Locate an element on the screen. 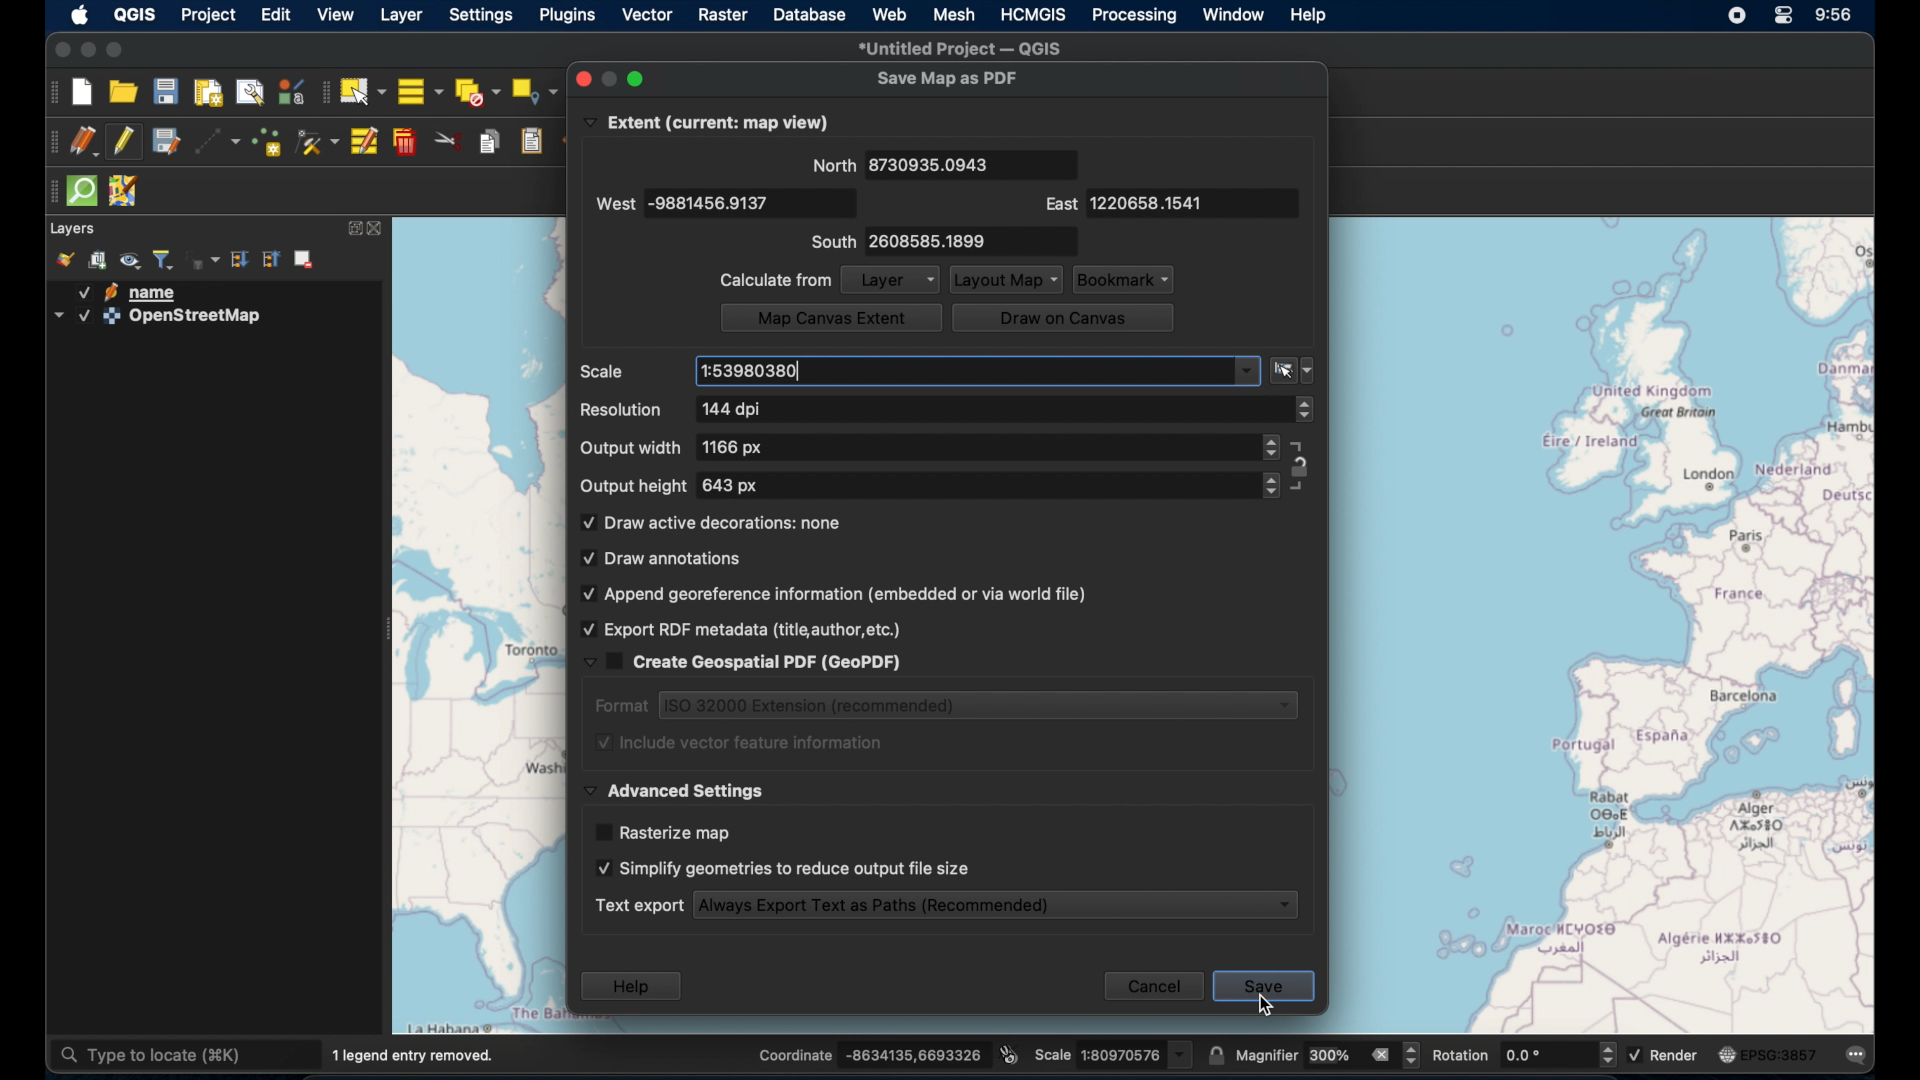  delete selected is located at coordinates (405, 143).